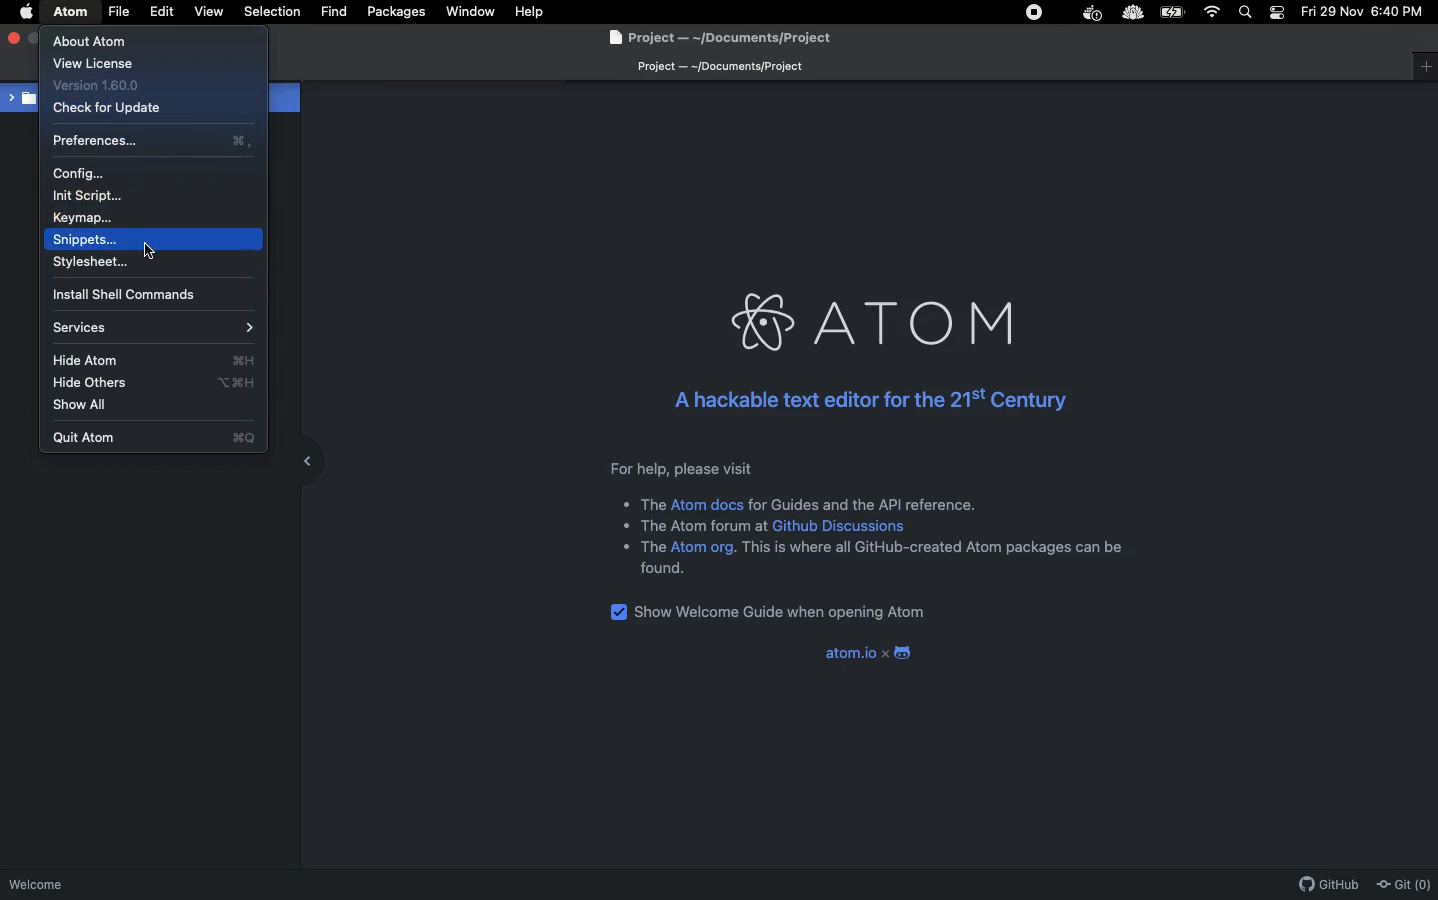 The width and height of the screenshot is (1438, 900). Describe the element at coordinates (156, 328) in the screenshot. I see `Service` at that location.